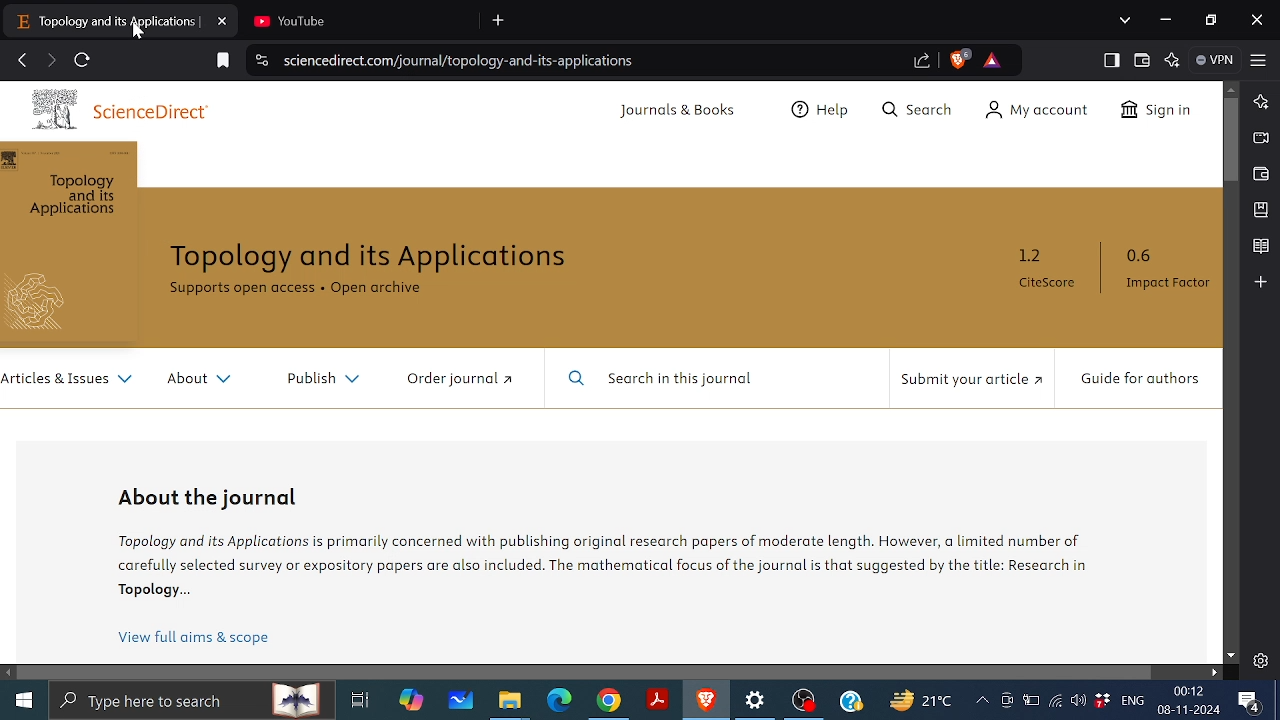 Image resolution: width=1280 pixels, height=720 pixels. I want to click on  wallet, so click(1143, 61).